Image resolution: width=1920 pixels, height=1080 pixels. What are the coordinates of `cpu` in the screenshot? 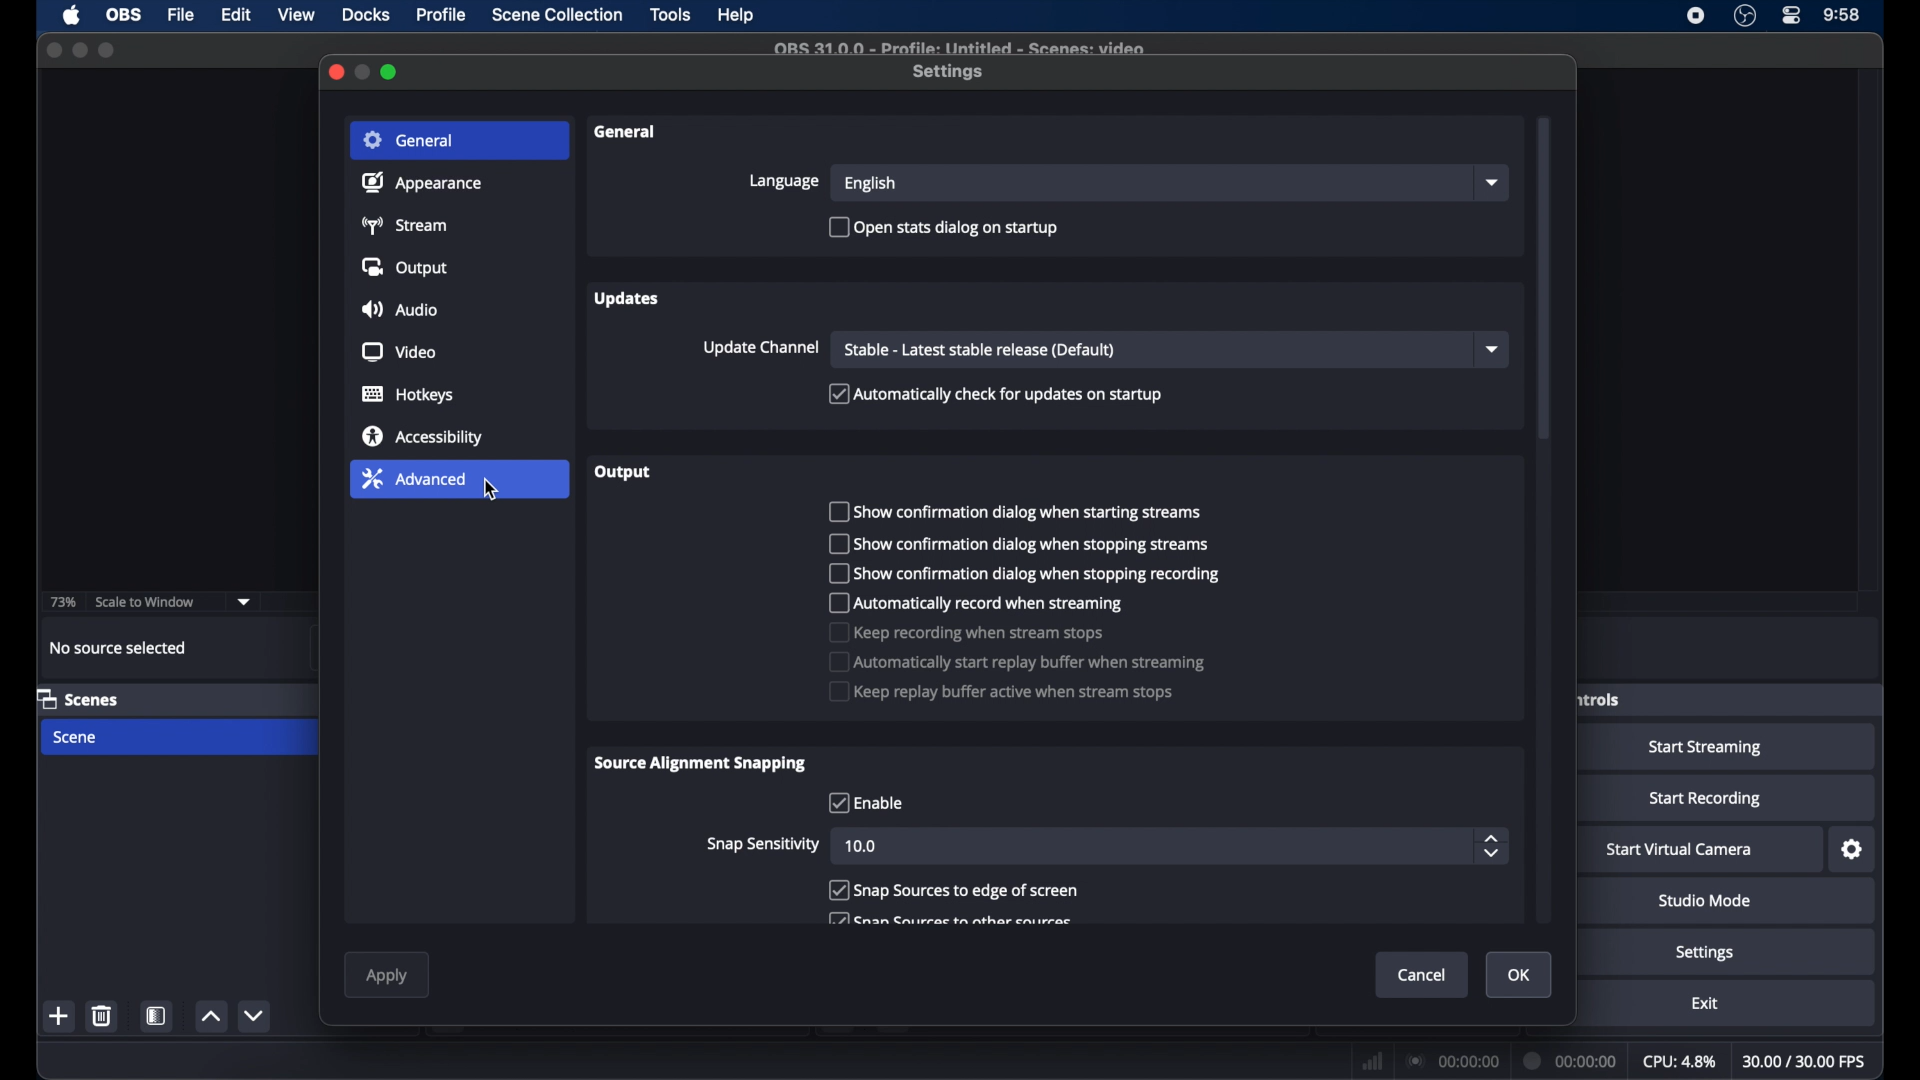 It's located at (1680, 1061).